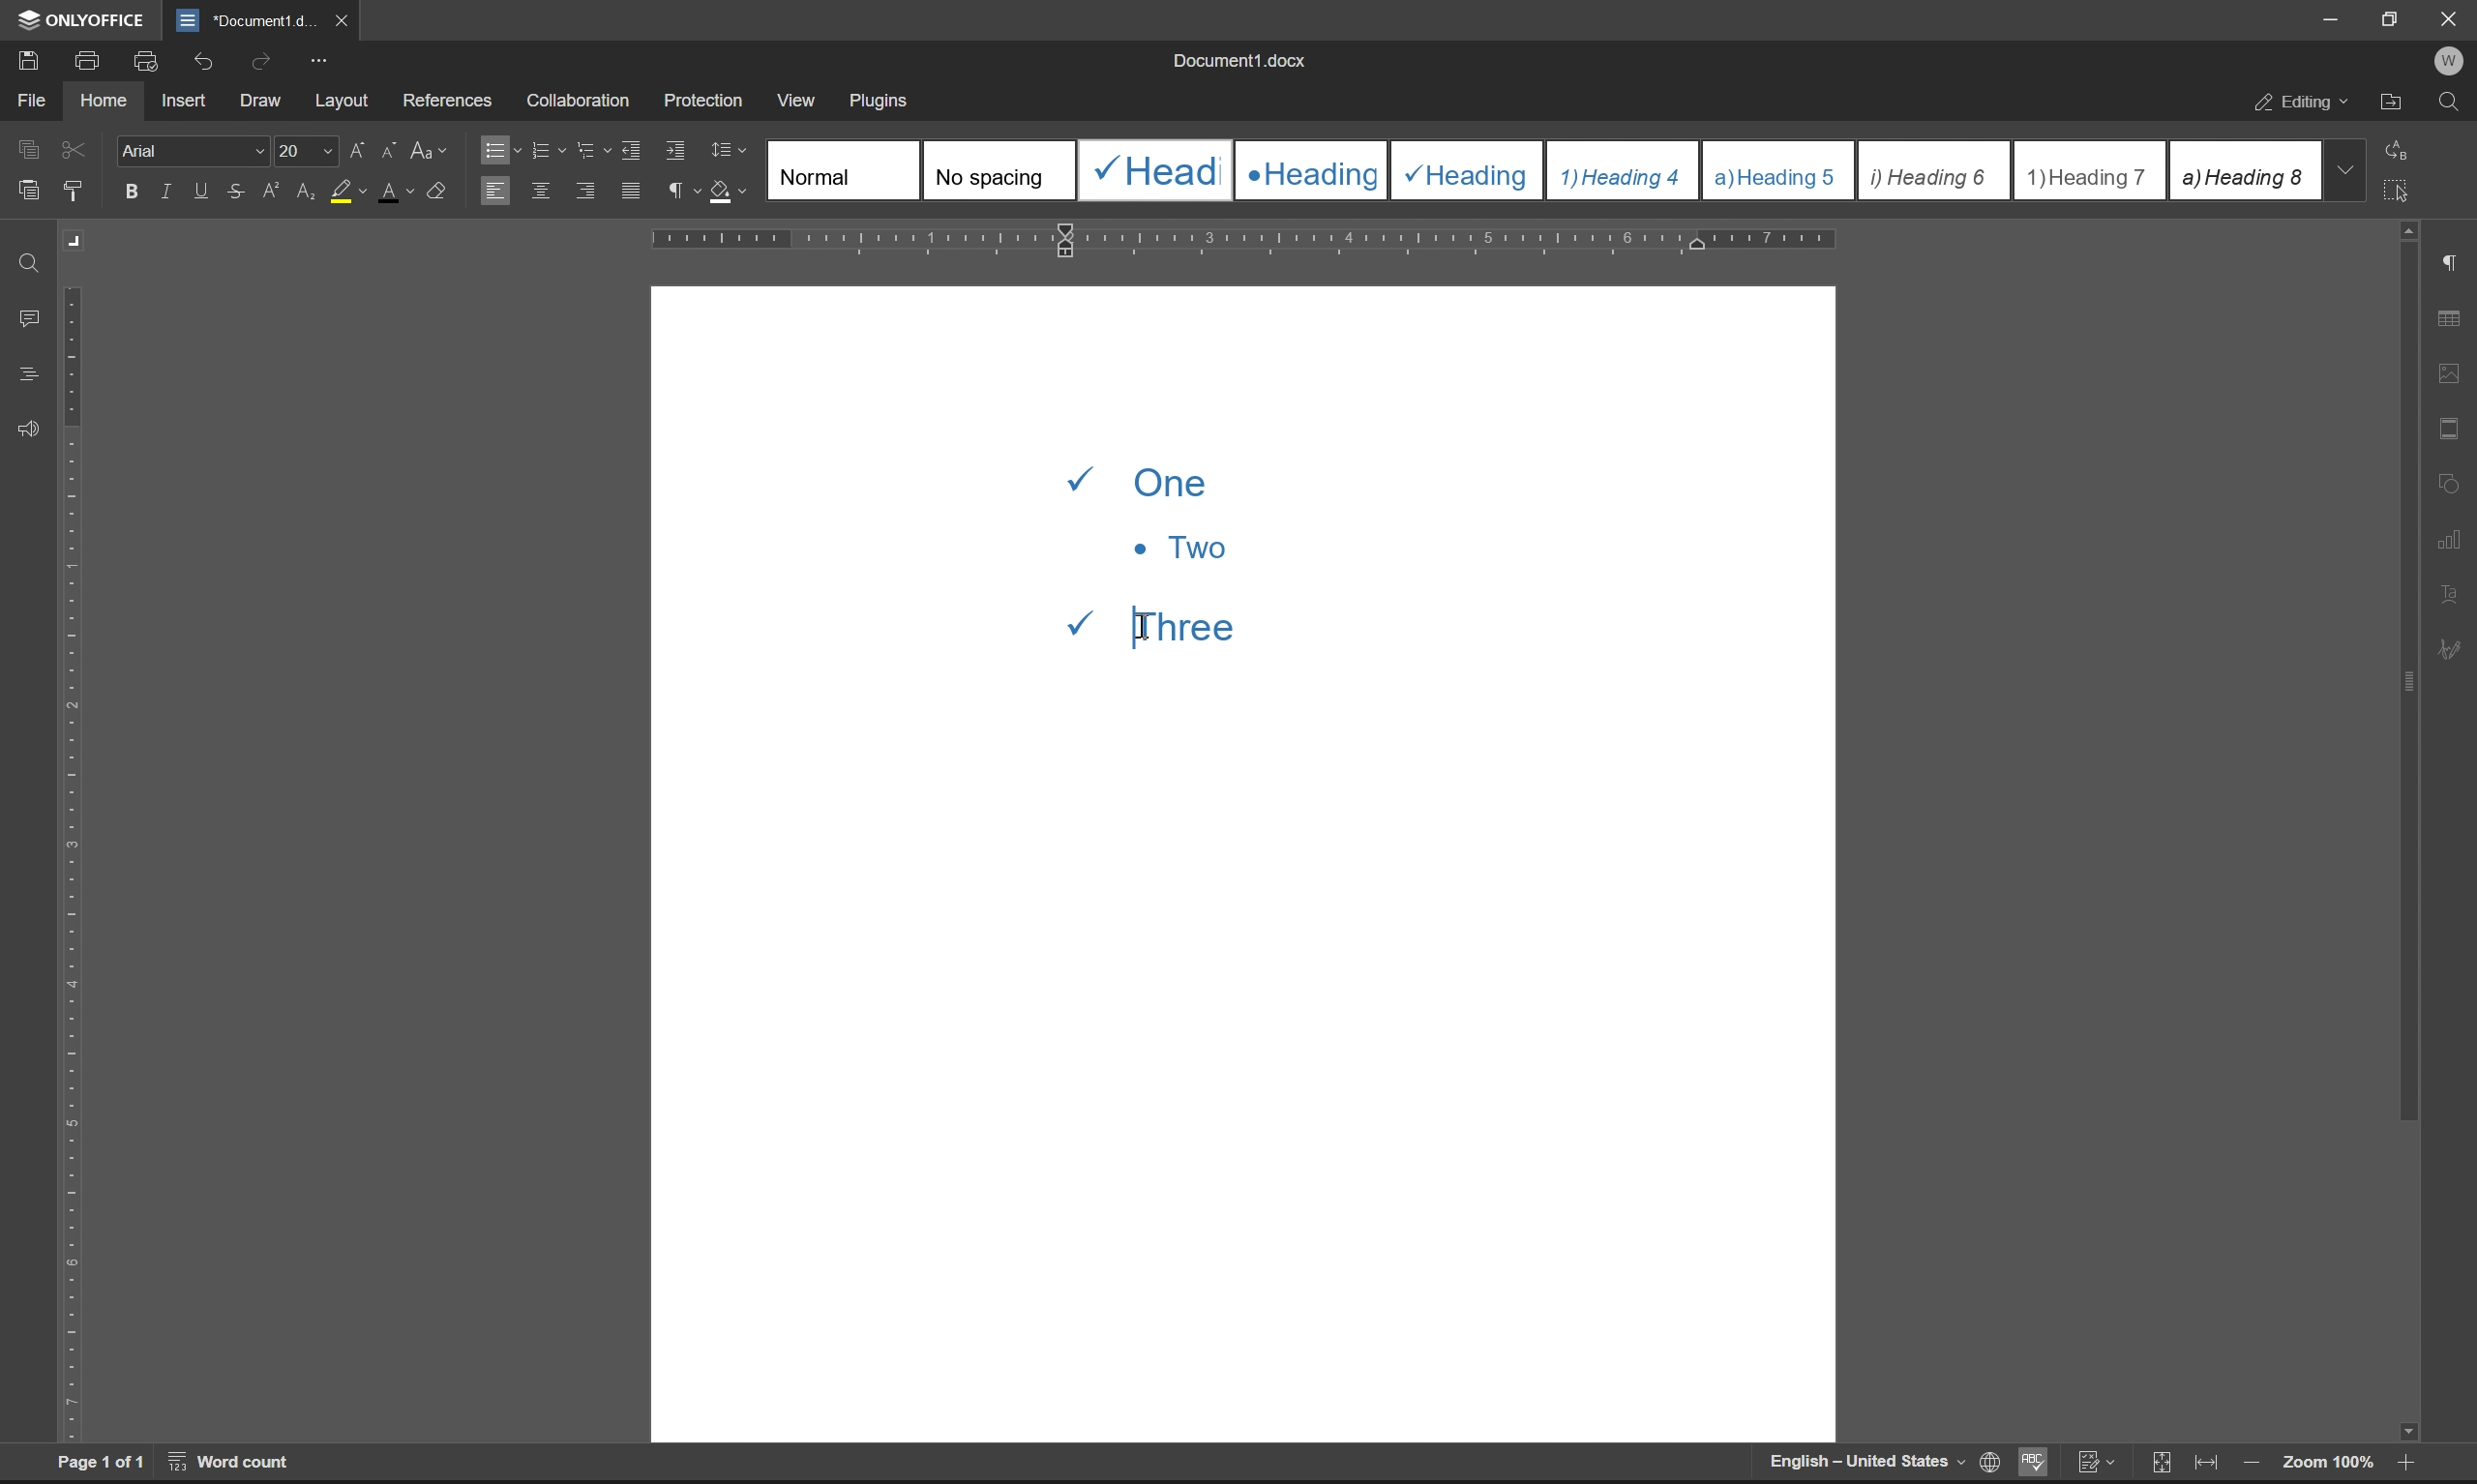  What do you see at coordinates (1864, 1462) in the screenshot?
I see `English-United States` at bounding box center [1864, 1462].